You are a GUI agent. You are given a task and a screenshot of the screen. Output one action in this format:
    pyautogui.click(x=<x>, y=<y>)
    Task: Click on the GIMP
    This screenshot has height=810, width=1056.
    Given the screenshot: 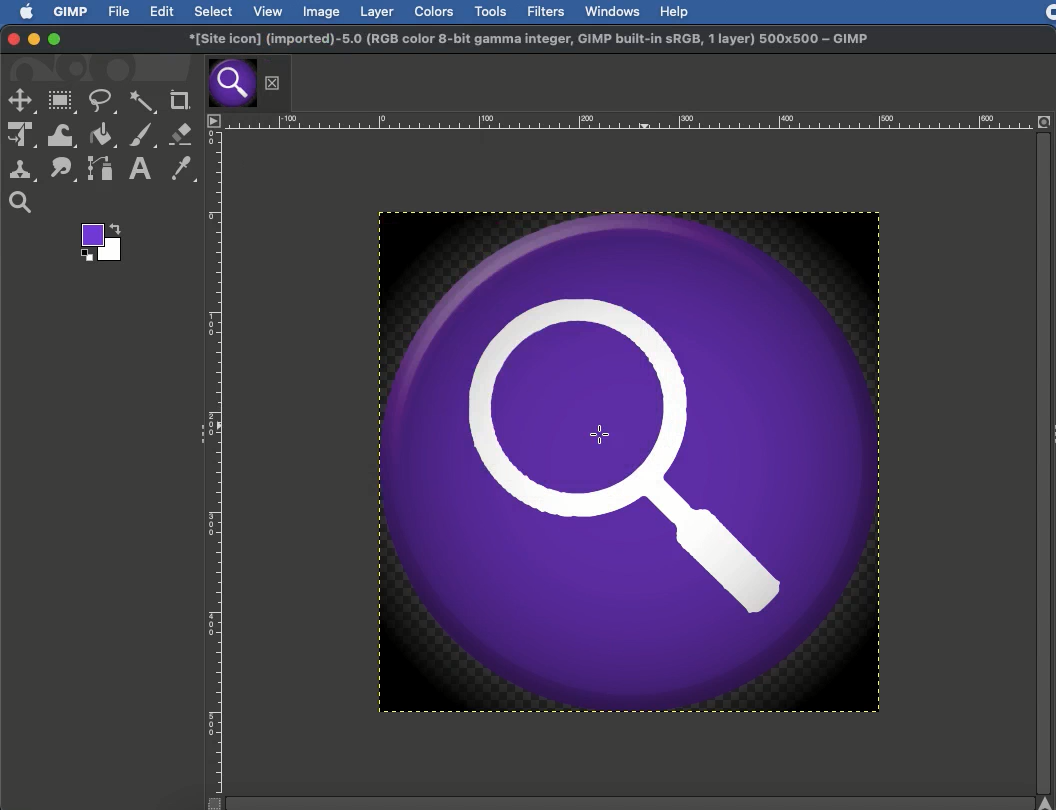 What is the action you would take?
    pyautogui.click(x=71, y=12)
    